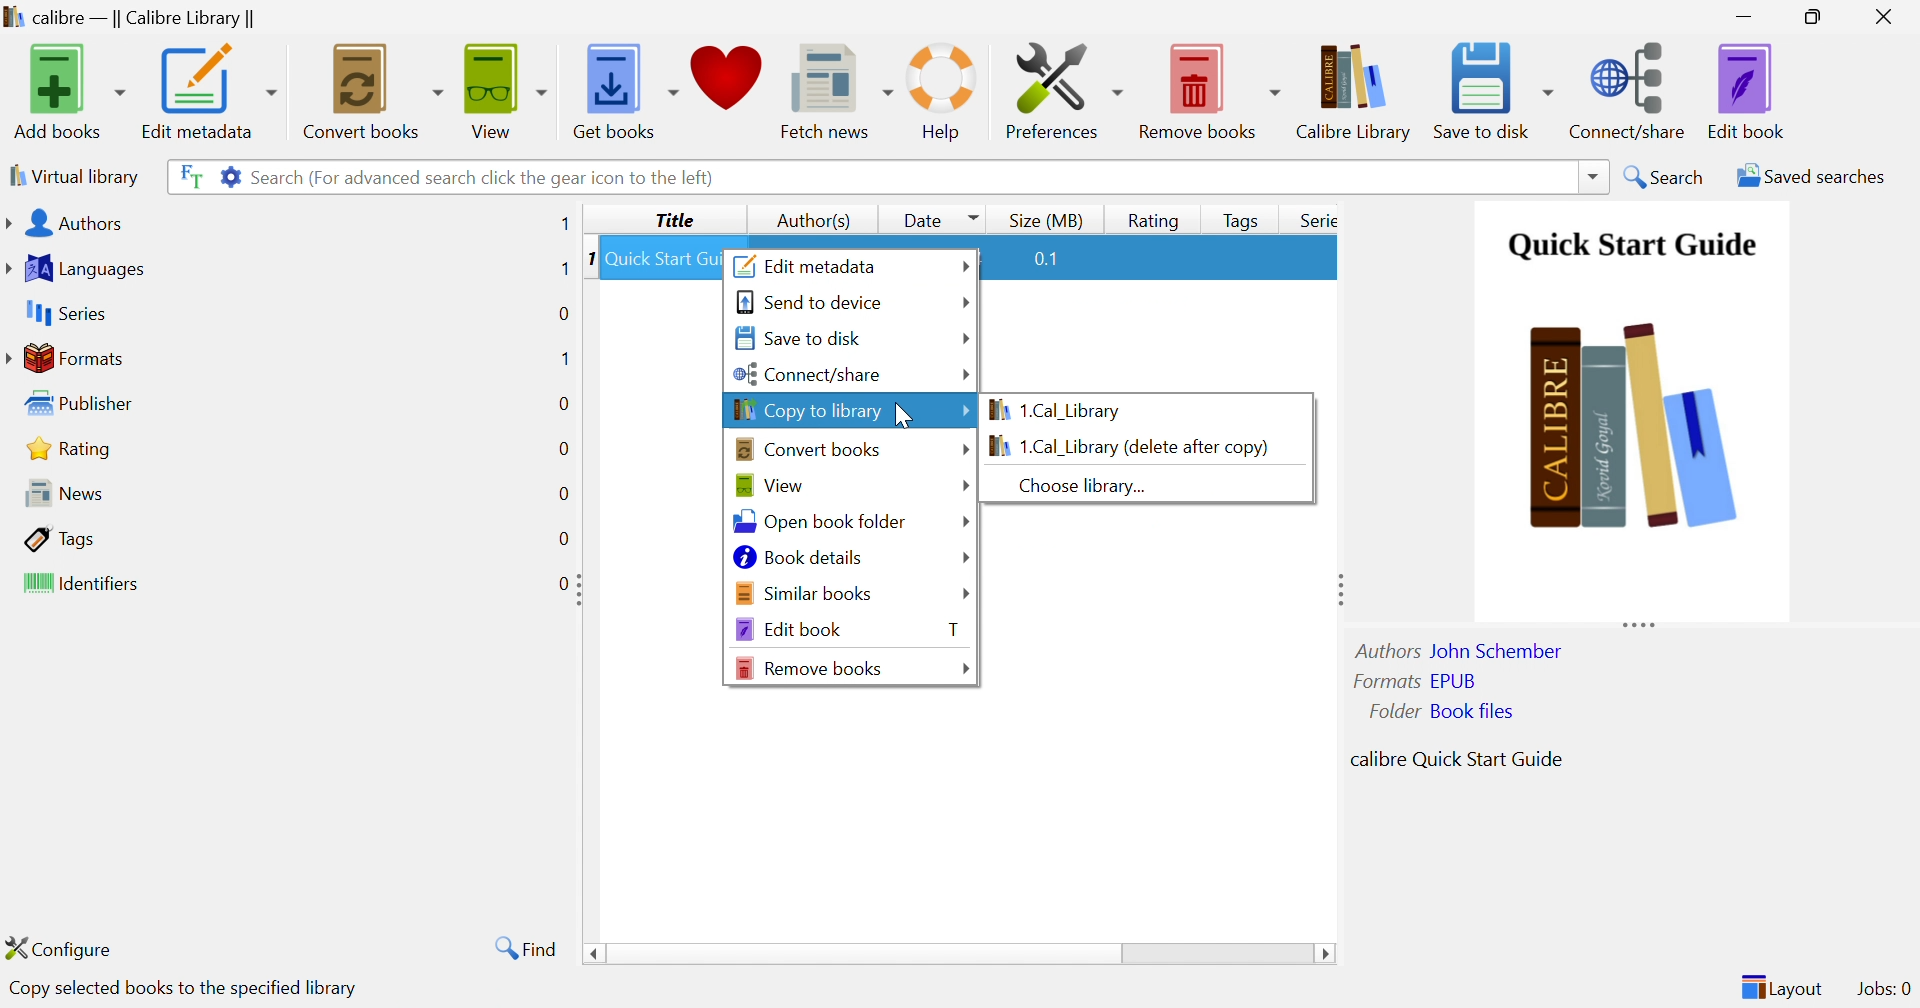 This screenshot has height=1008, width=1920. I want to click on calibre - || Calibre Library||, so click(133, 17).